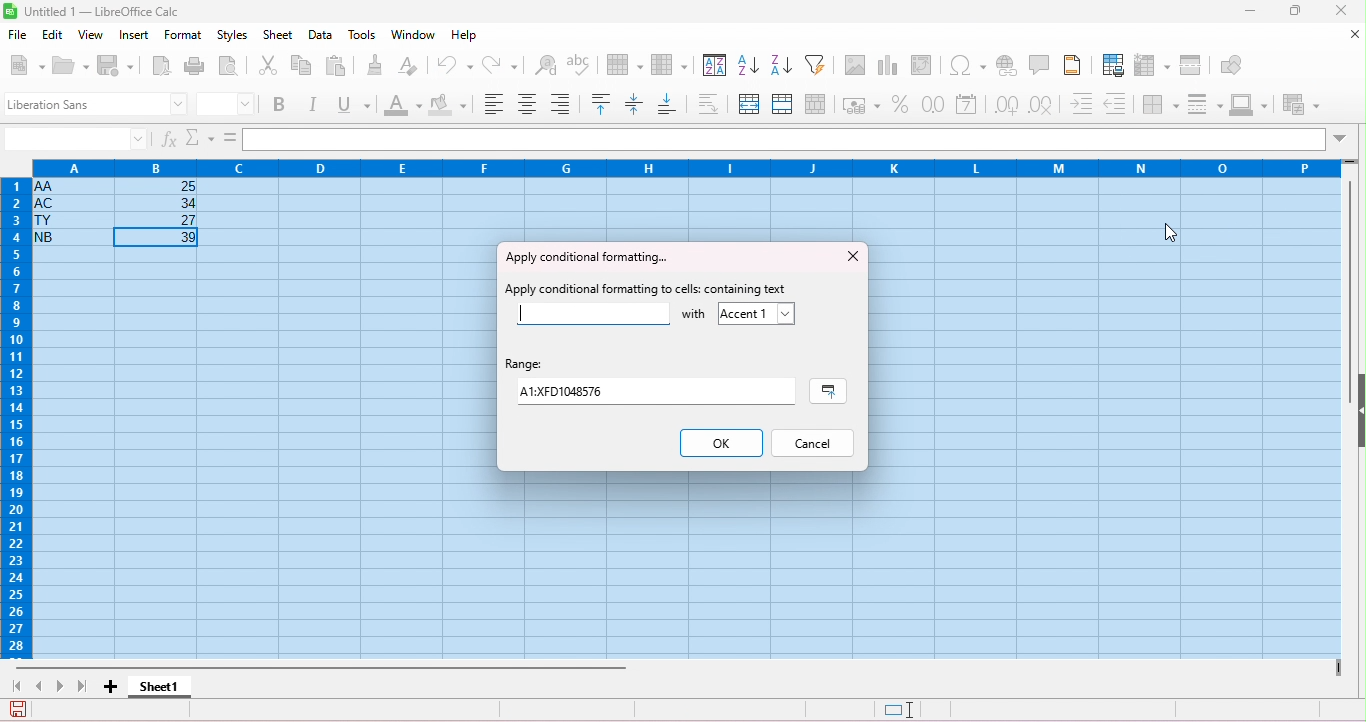  I want to click on conditional, so click(1299, 106).